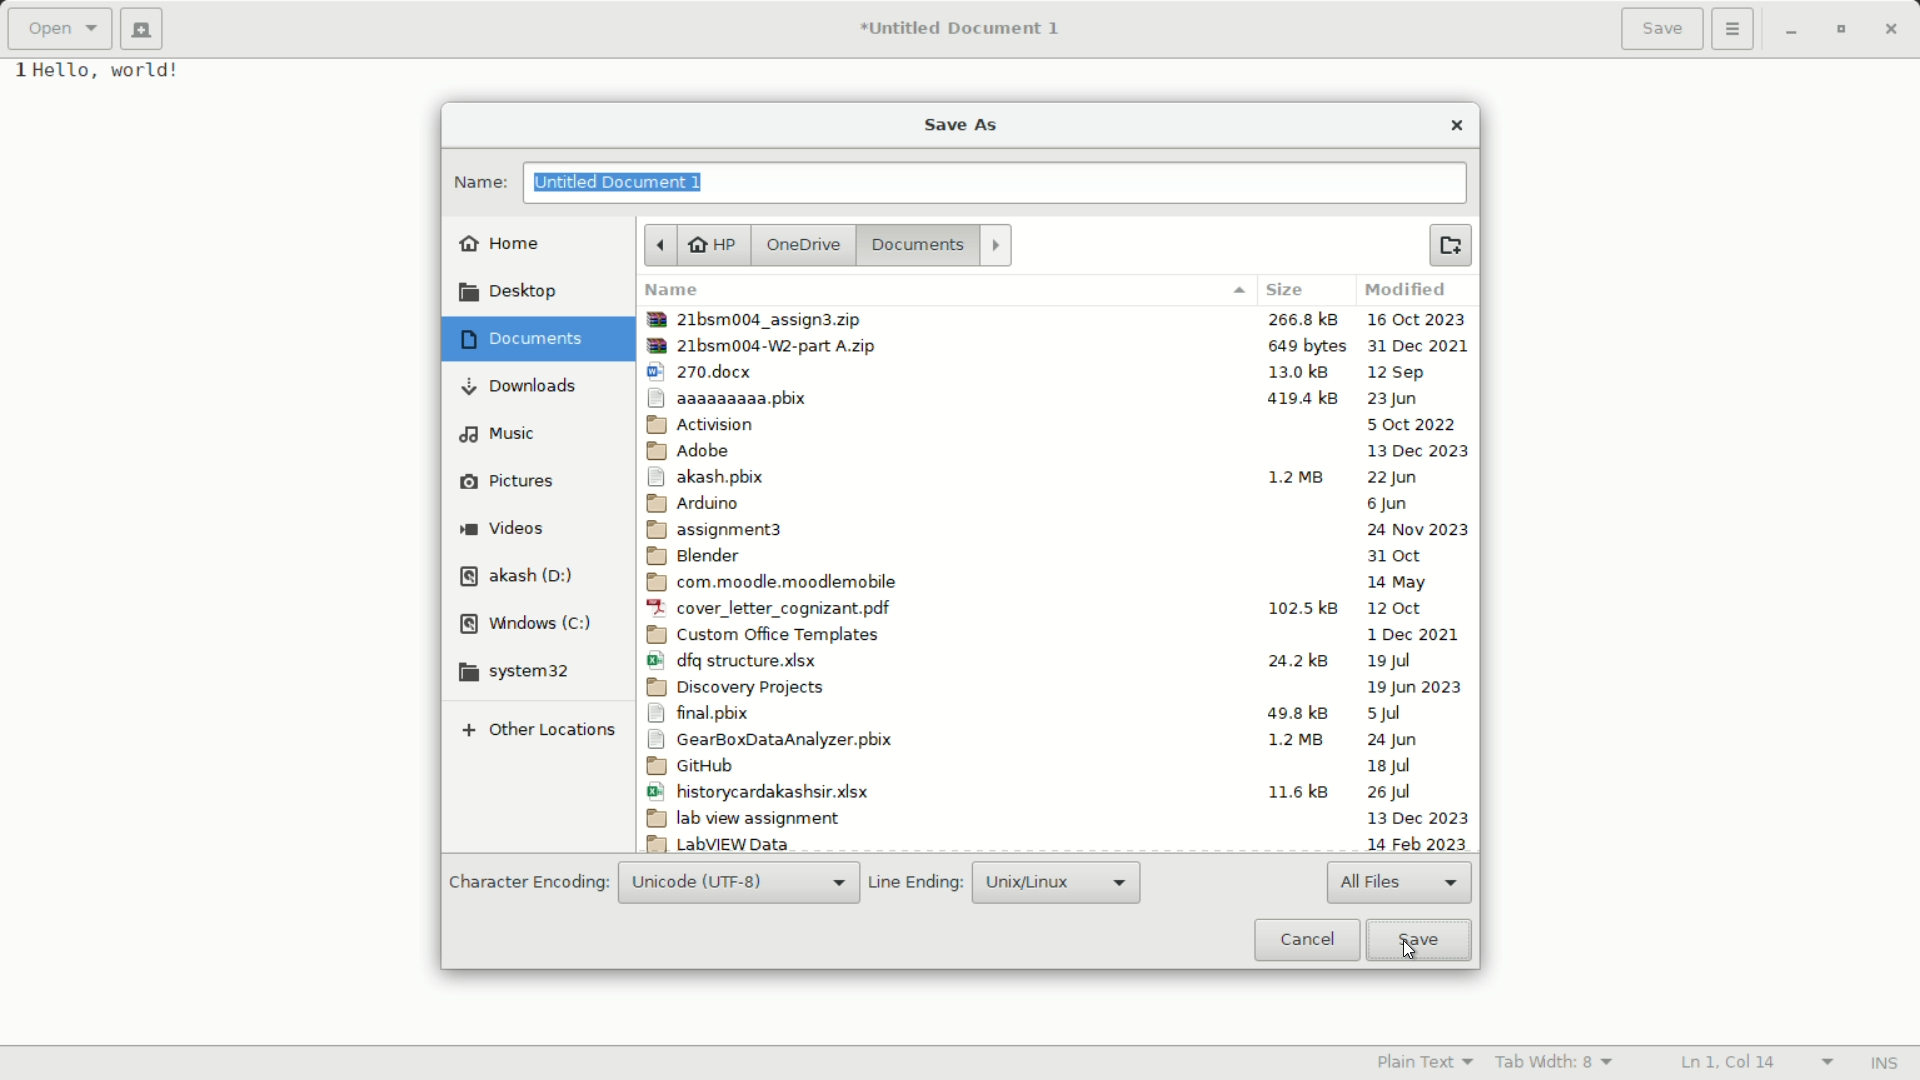 The image size is (1920, 1080). I want to click on pictures, so click(507, 481).